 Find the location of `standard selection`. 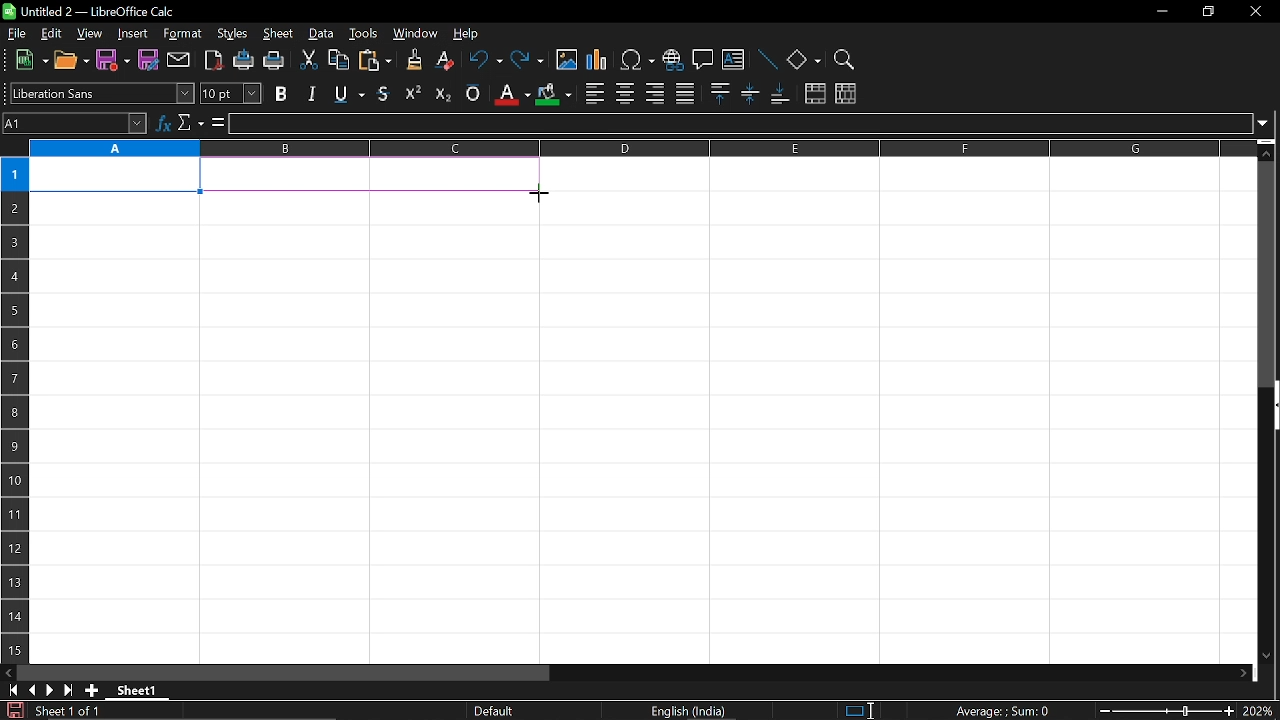

standard selection is located at coordinates (860, 711).